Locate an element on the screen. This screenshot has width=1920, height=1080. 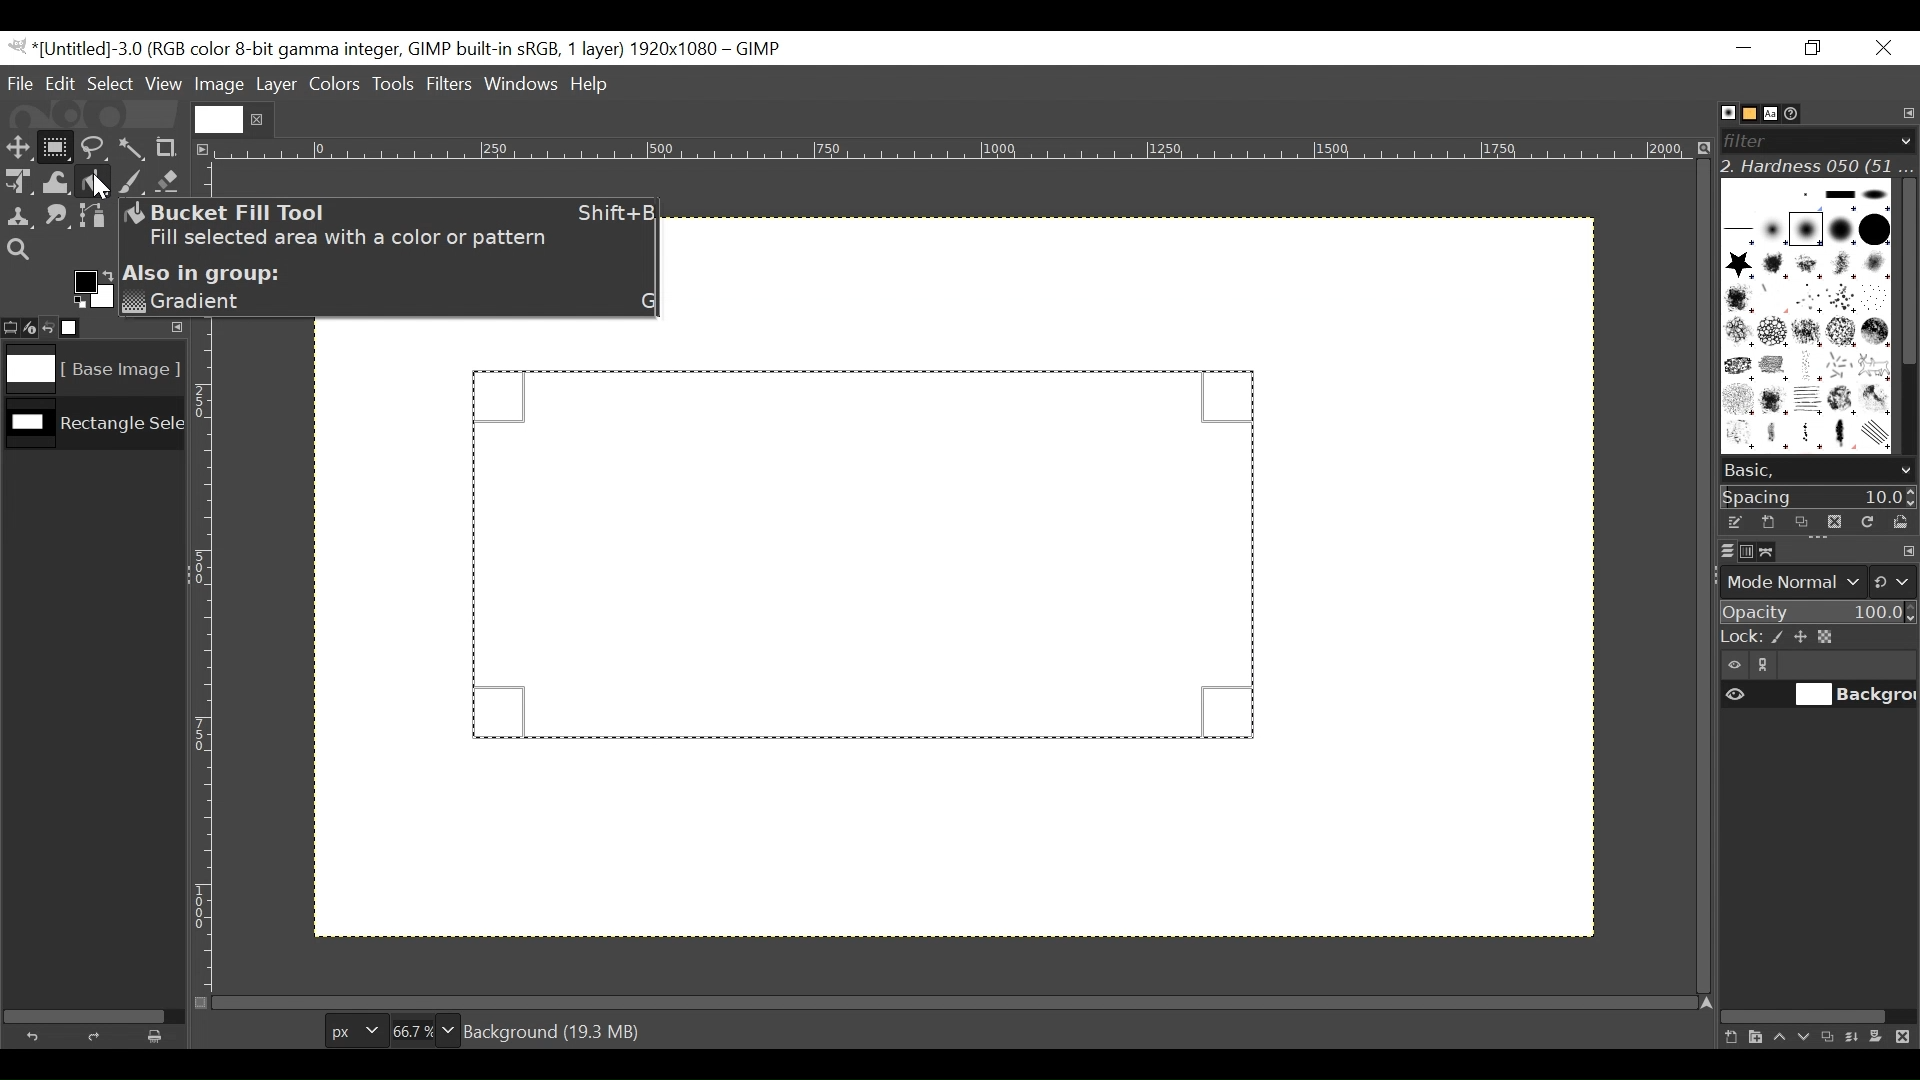
configure this tab is located at coordinates (1908, 553).